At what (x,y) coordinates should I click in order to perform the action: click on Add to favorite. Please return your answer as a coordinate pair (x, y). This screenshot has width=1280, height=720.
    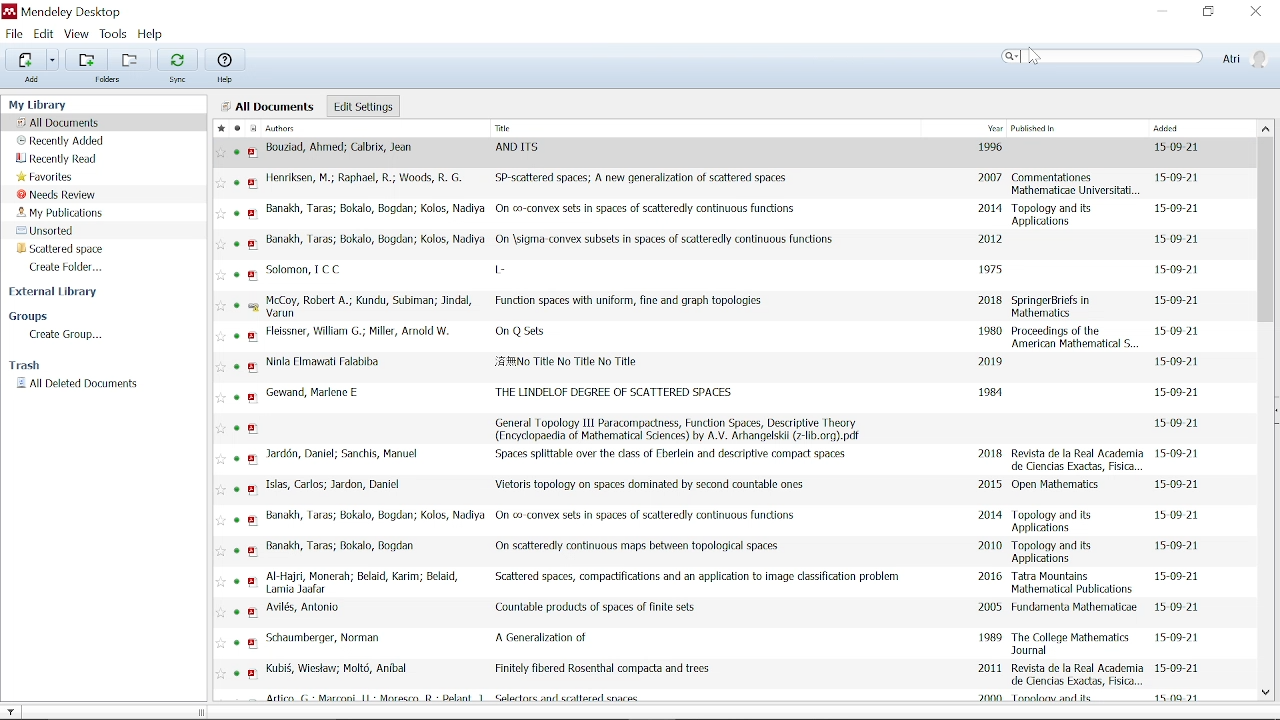
    Looking at the image, I should click on (221, 674).